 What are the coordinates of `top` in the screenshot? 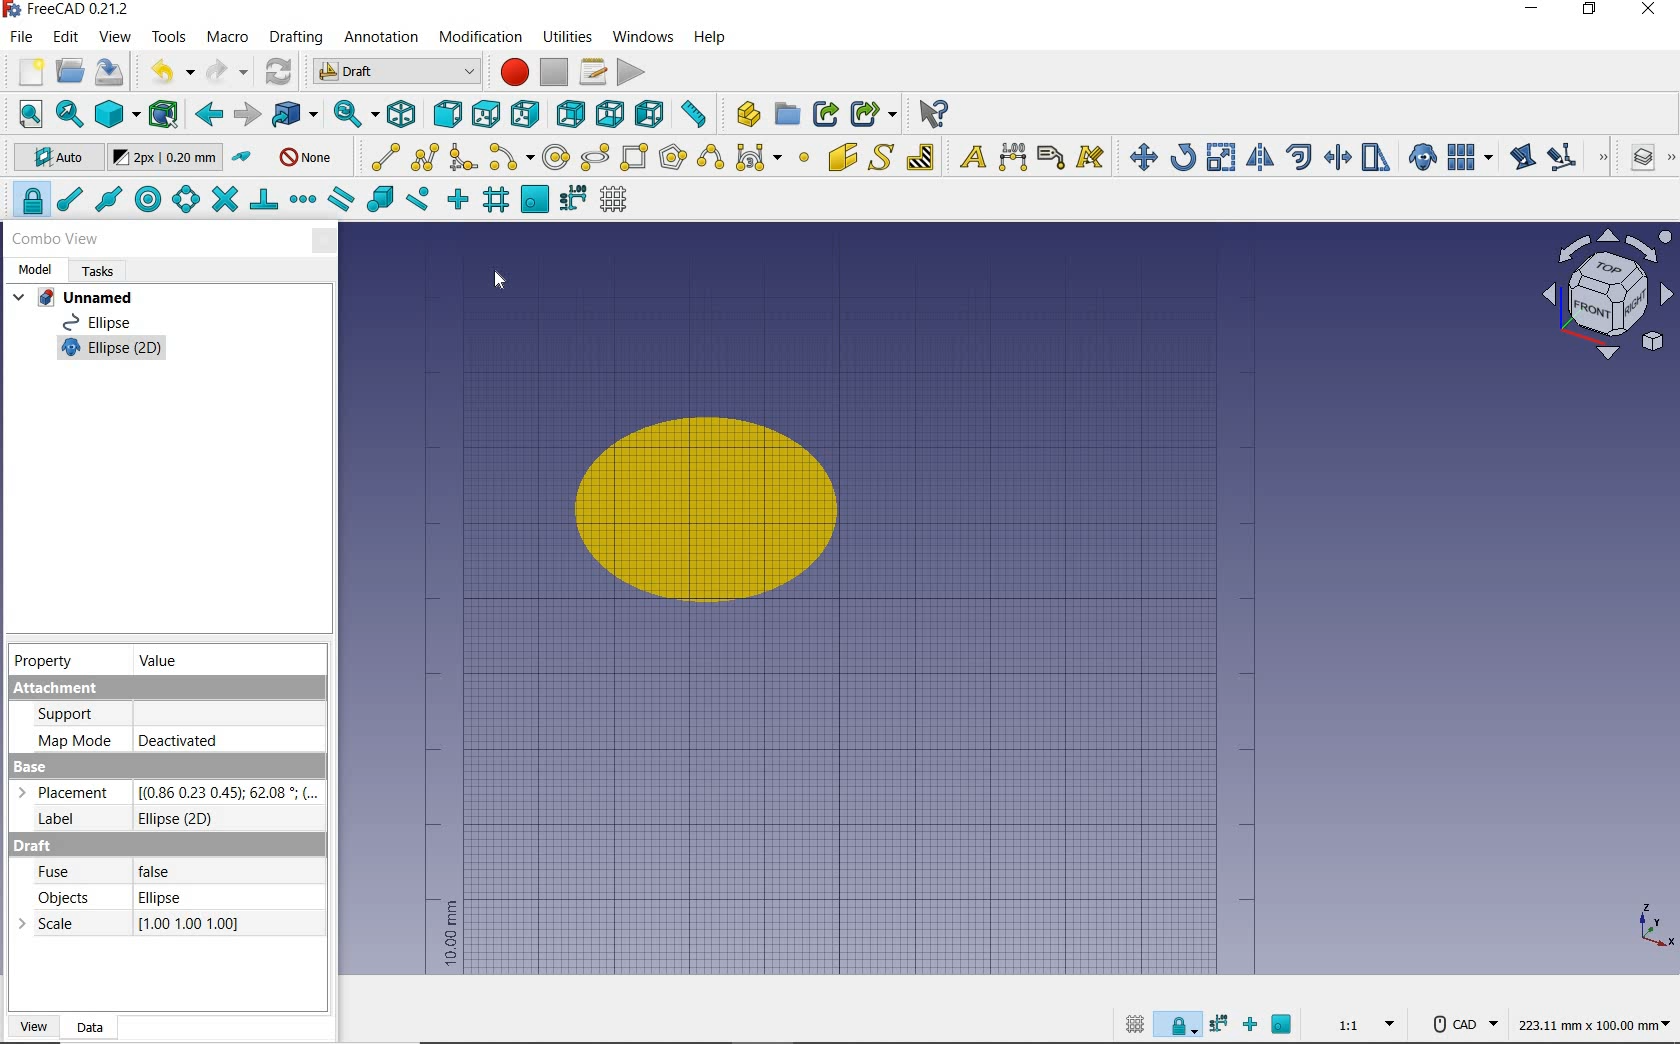 It's located at (487, 113).